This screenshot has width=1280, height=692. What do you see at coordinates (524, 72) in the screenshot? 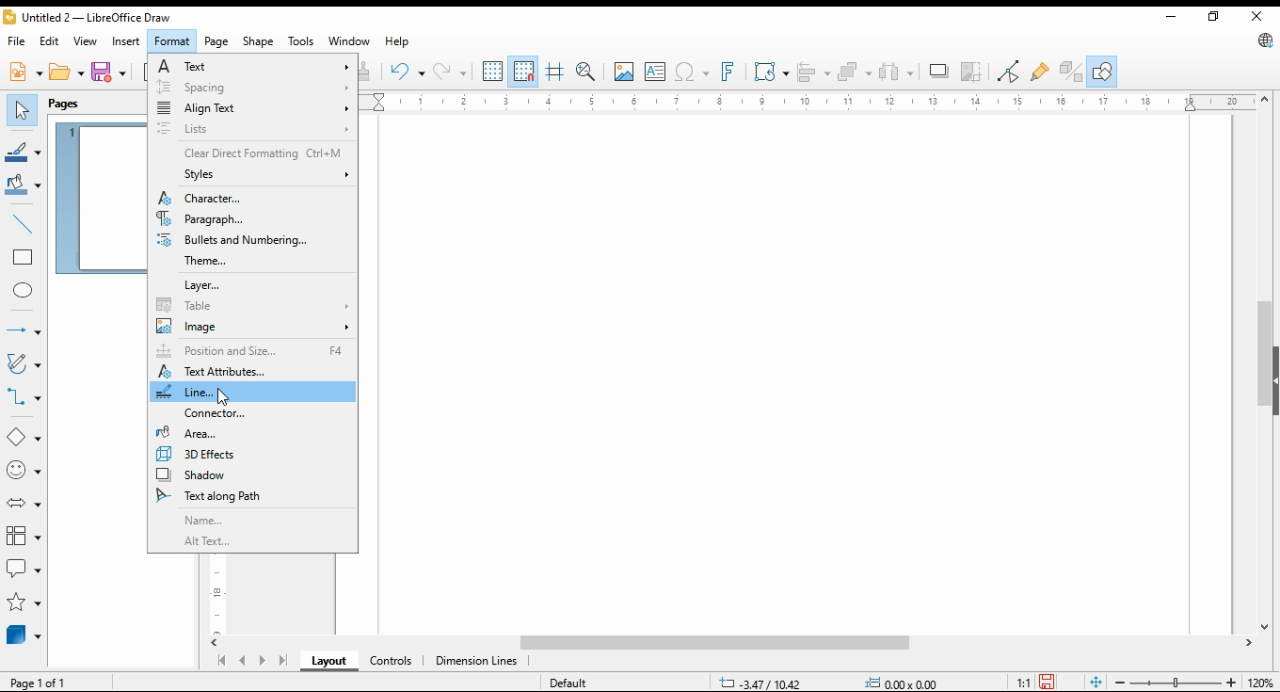
I see `snap to grids` at bounding box center [524, 72].